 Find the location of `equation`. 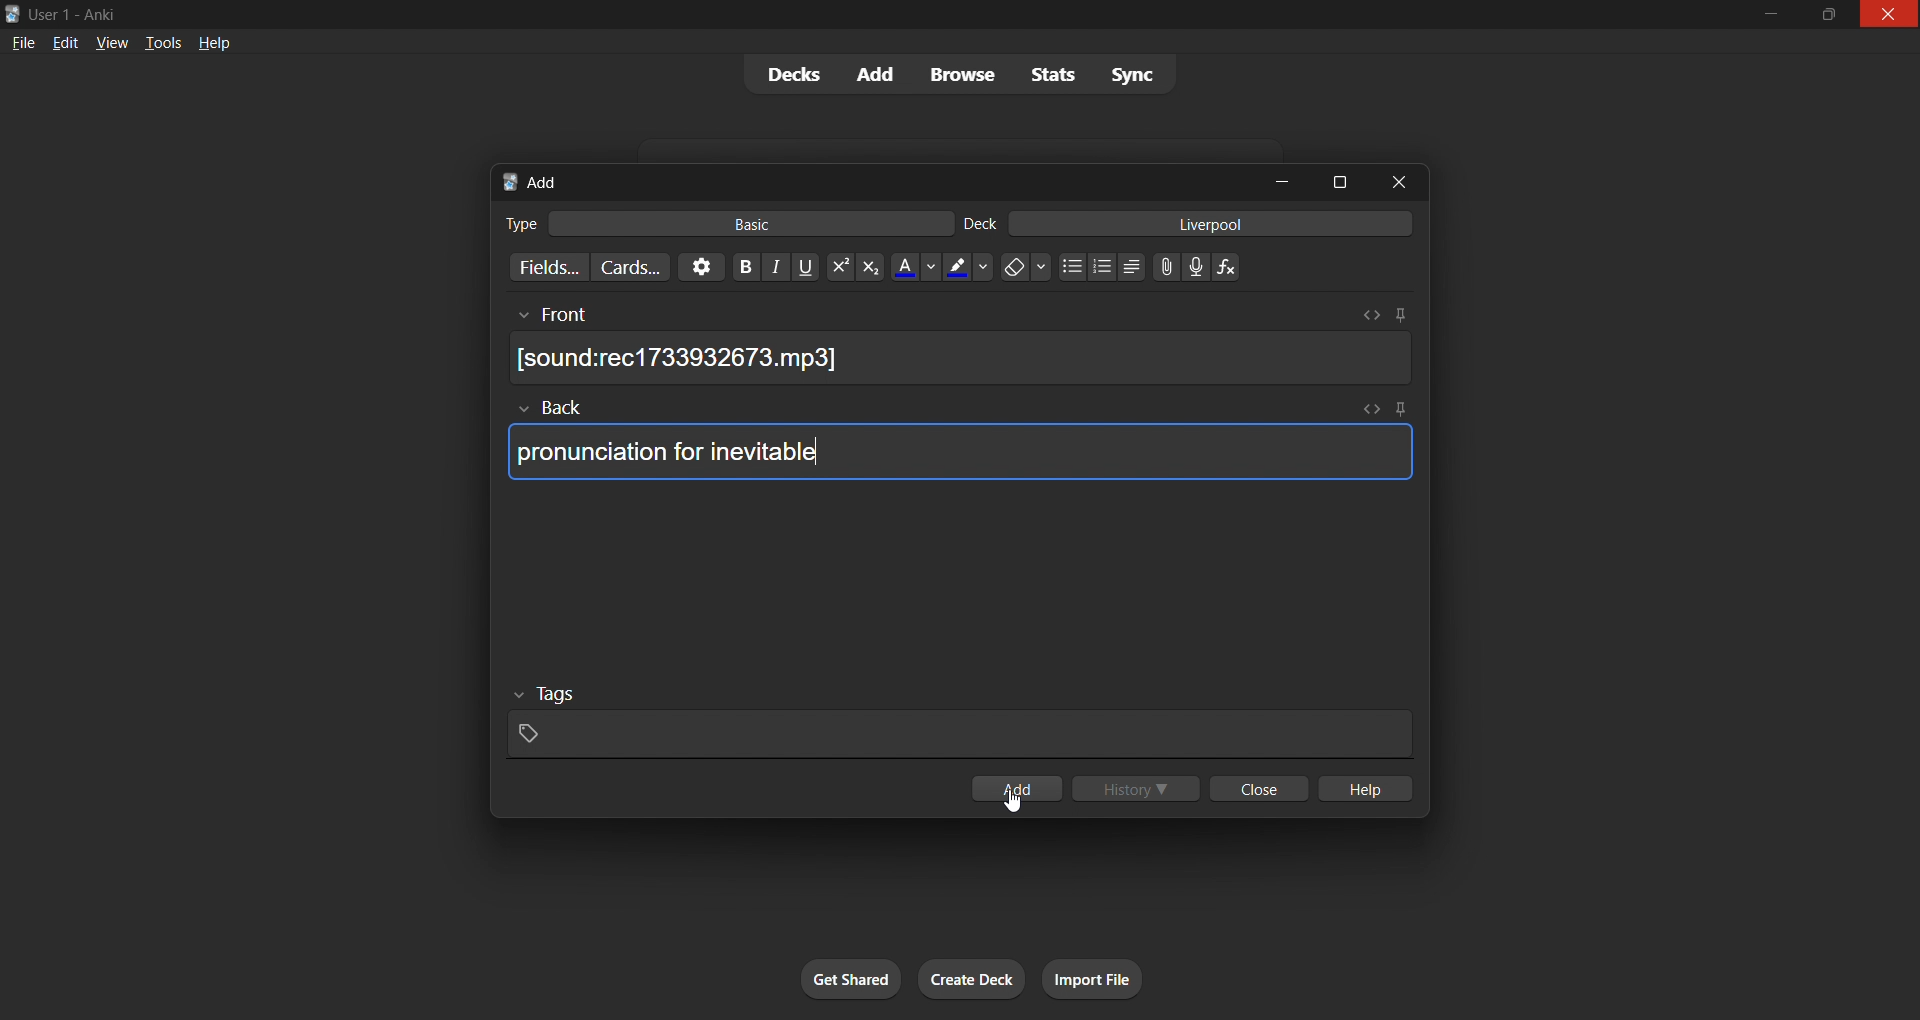

equation is located at coordinates (1230, 268).